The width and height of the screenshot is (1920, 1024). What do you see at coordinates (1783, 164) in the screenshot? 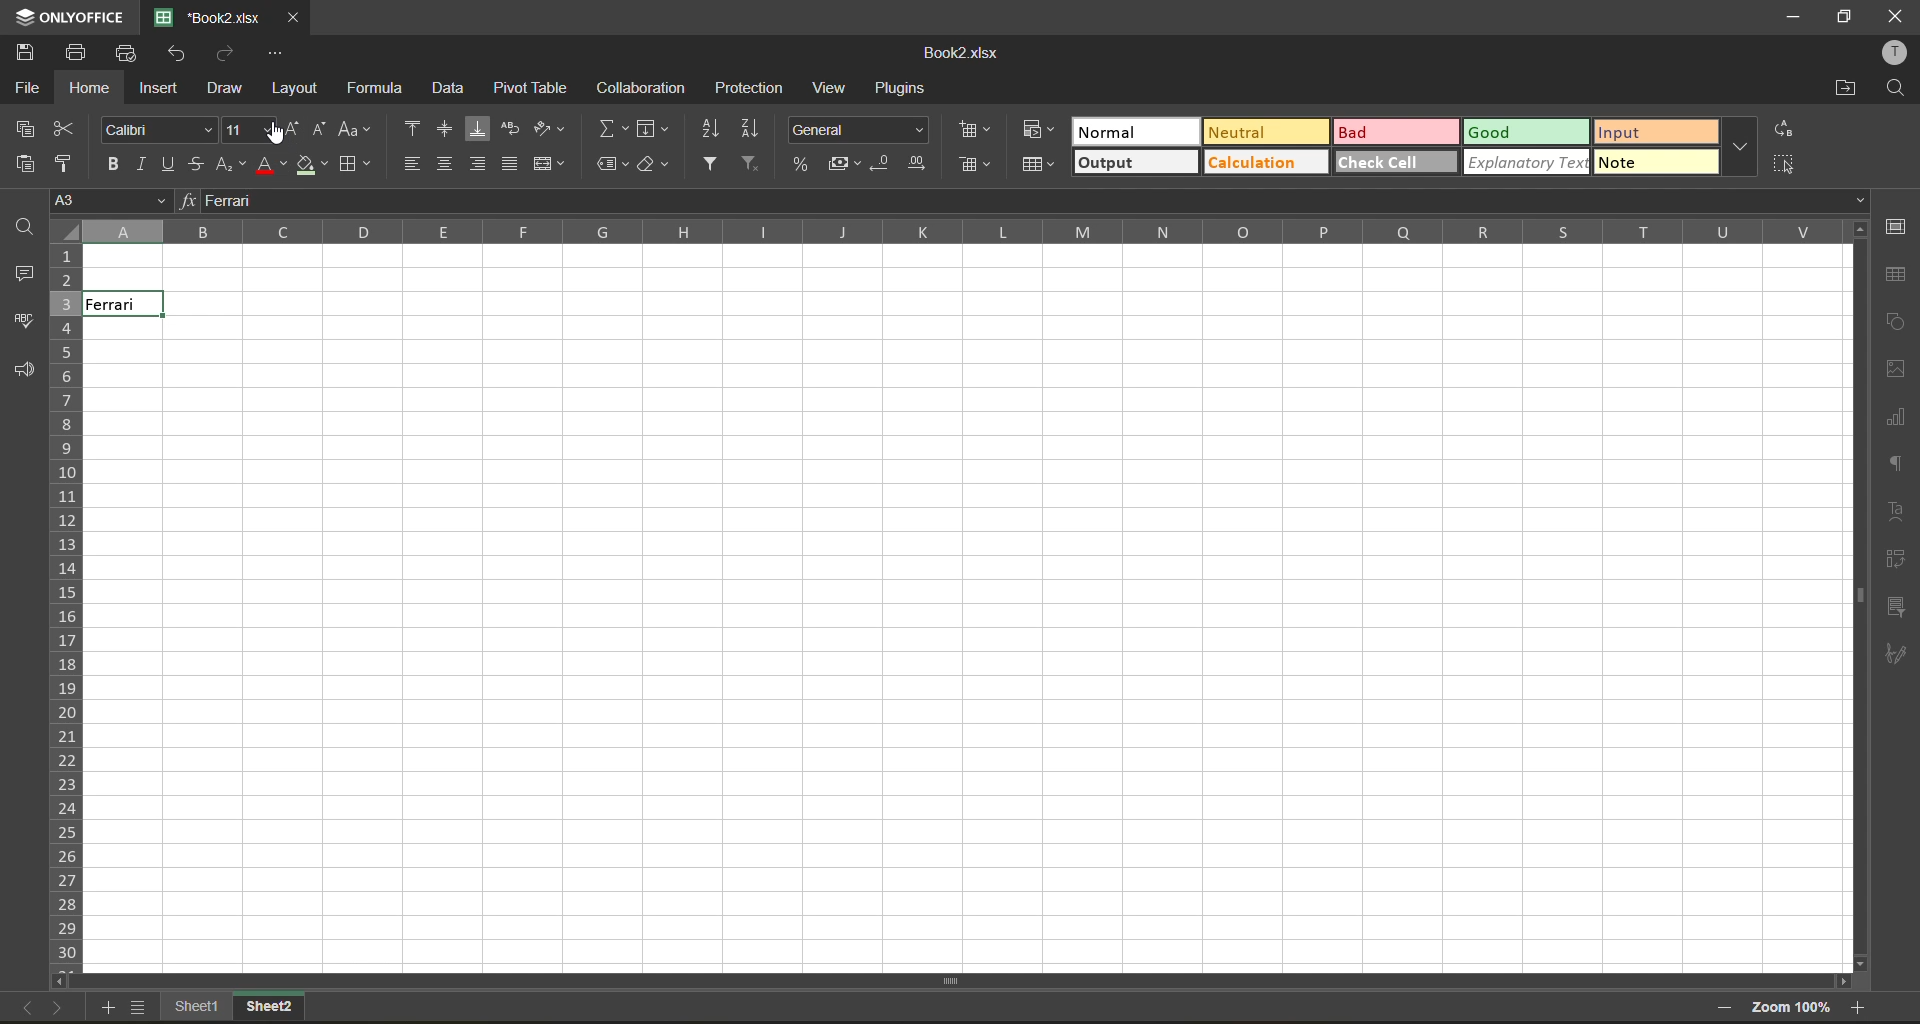
I see `select all` at bounding box center [1783, 164].